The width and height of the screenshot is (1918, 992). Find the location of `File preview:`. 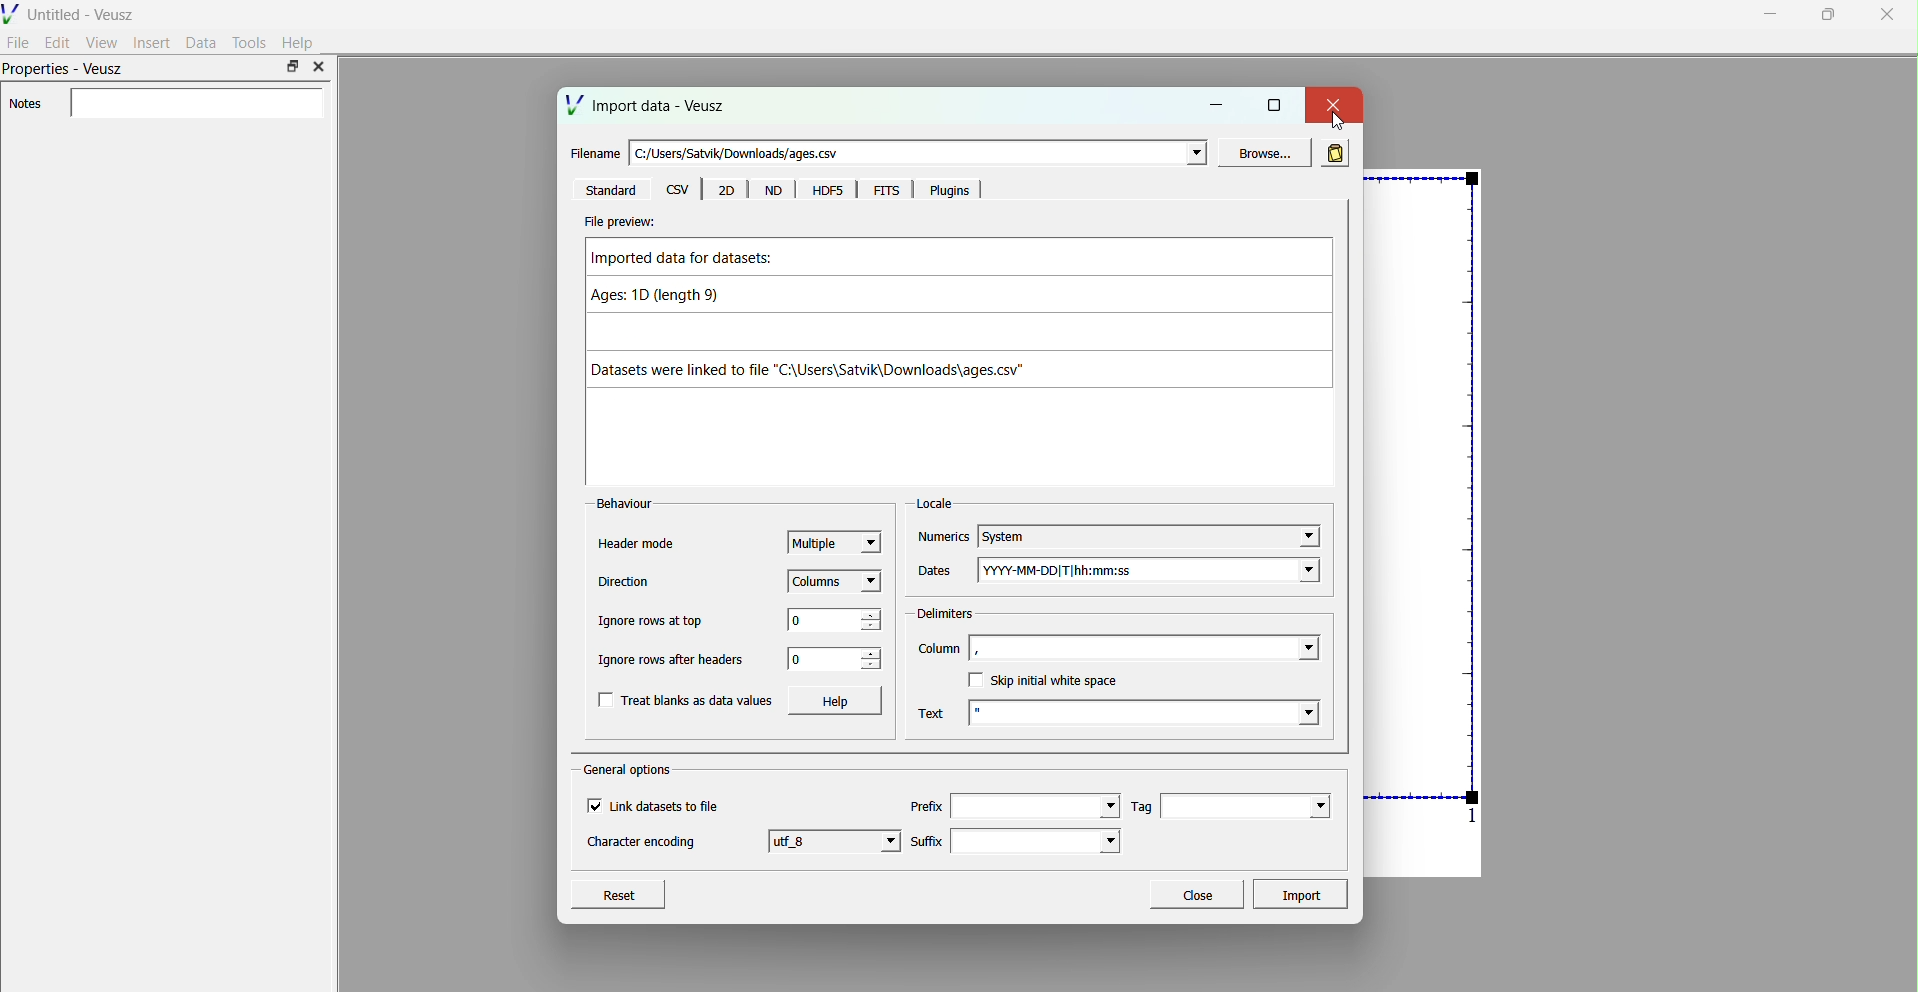

File preview: is located at coordinates (619, 222).